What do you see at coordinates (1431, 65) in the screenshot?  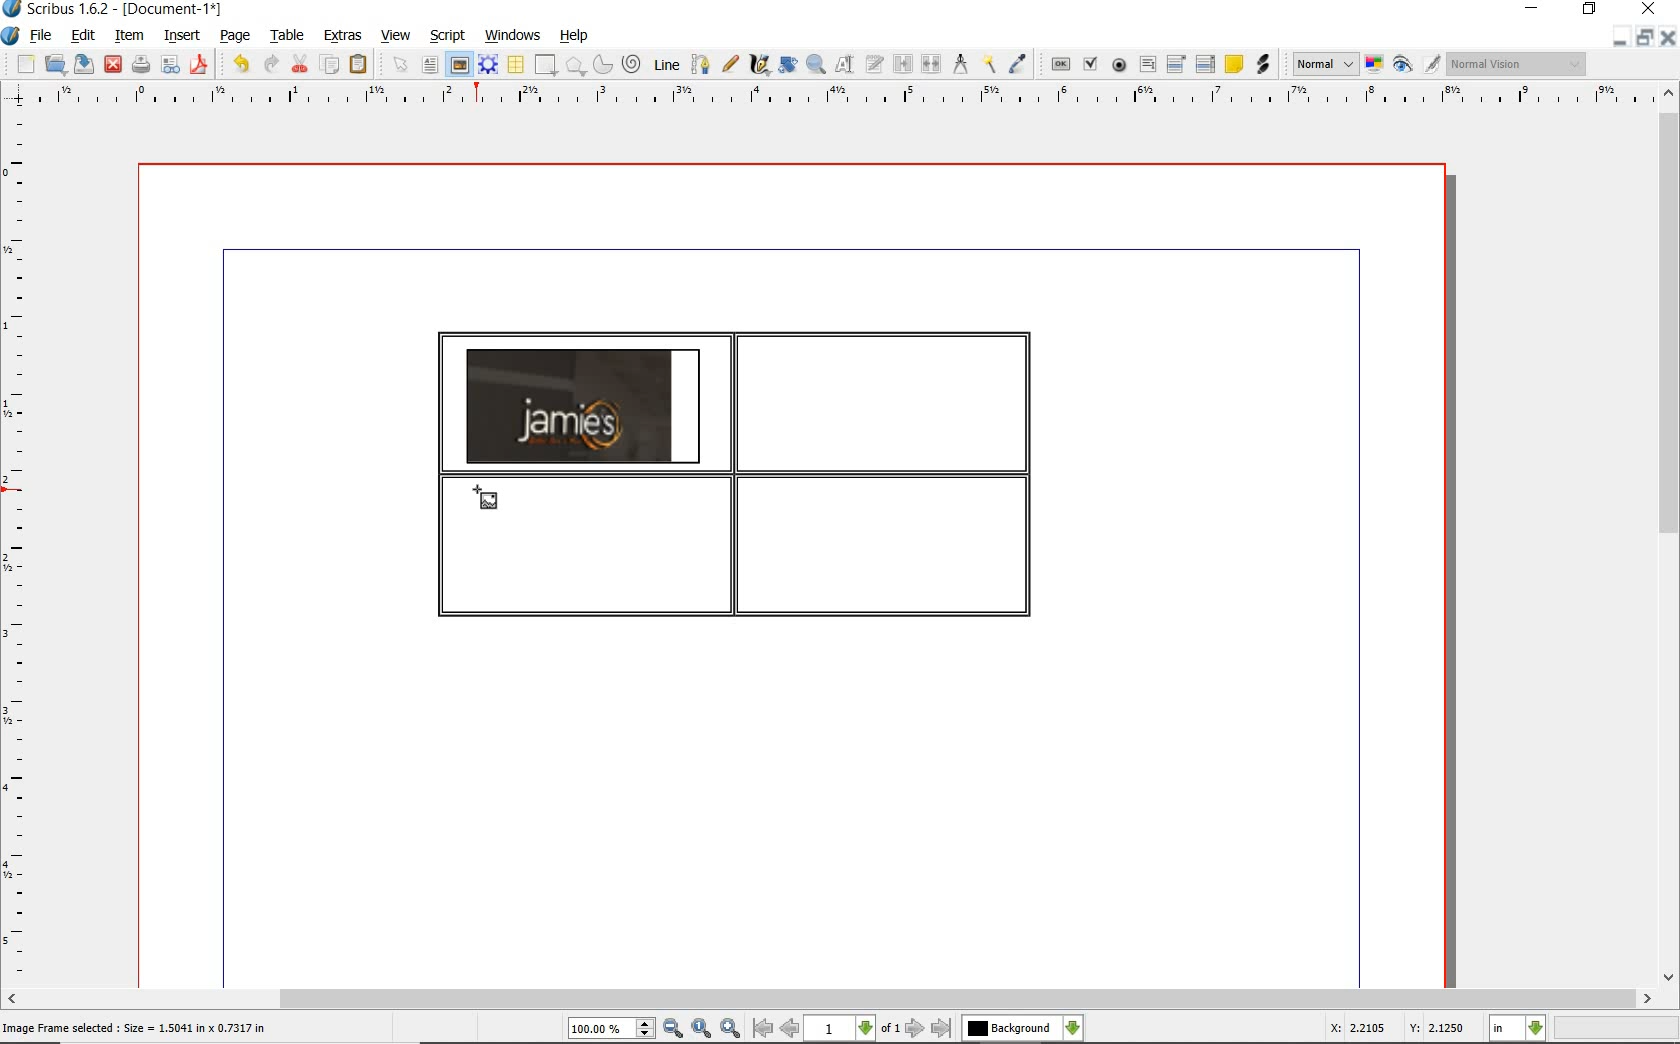 I see `edit in preview mode` at bounding box center [1431, 65].